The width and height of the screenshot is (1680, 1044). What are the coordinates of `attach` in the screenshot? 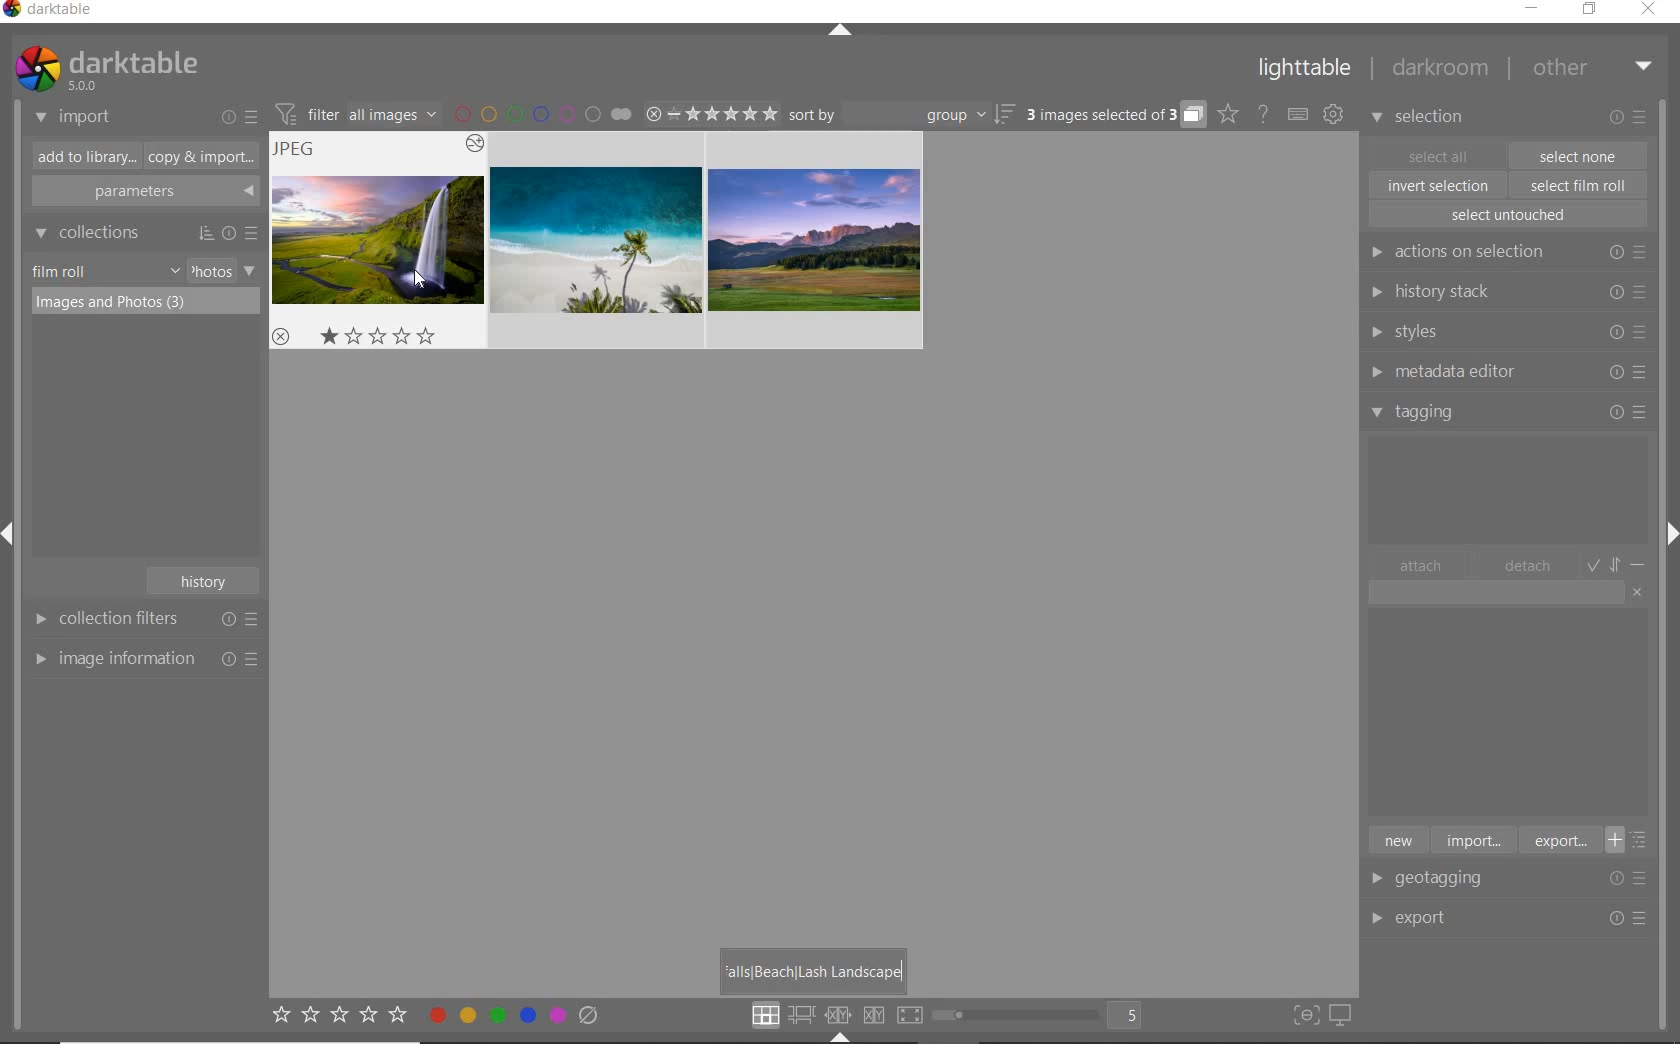 It's located at (1421, 565).